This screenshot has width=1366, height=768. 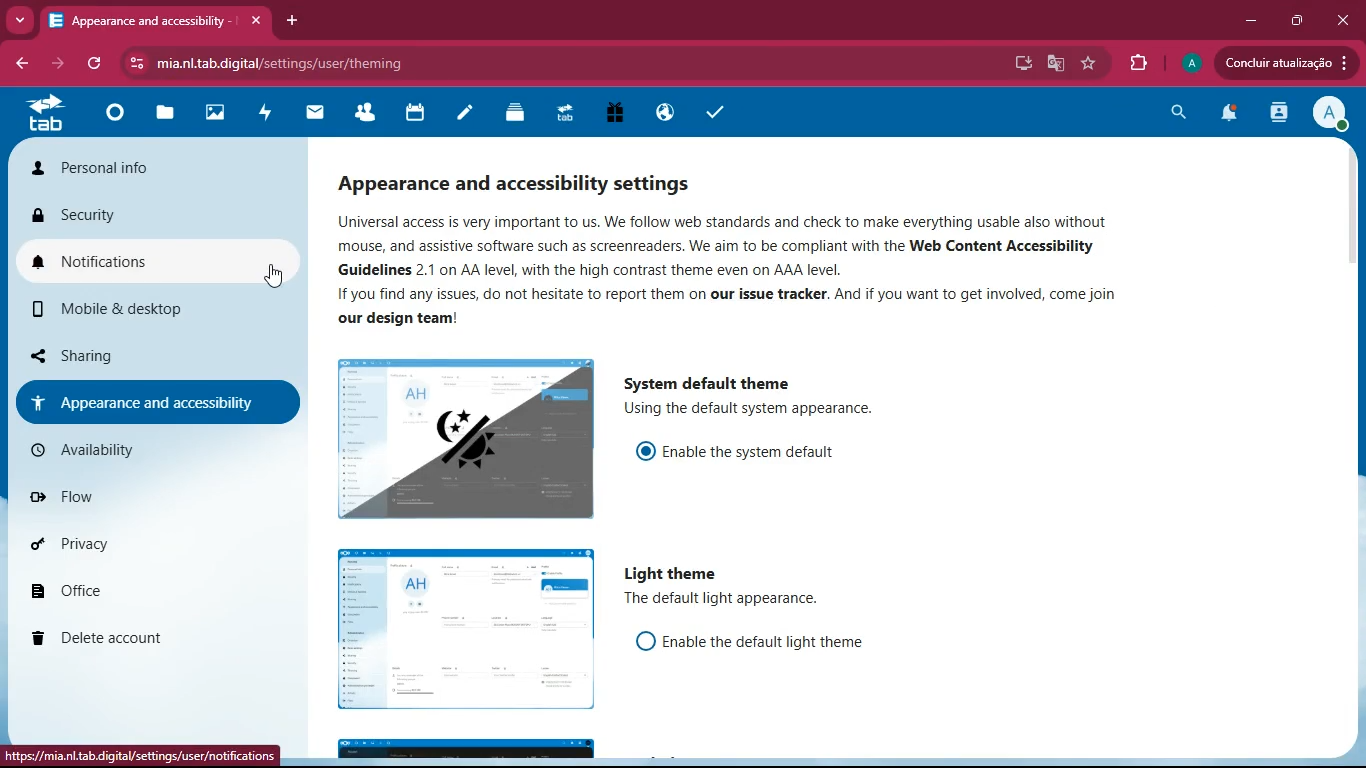 I want to click on personal info, so click(x=158, y=170).